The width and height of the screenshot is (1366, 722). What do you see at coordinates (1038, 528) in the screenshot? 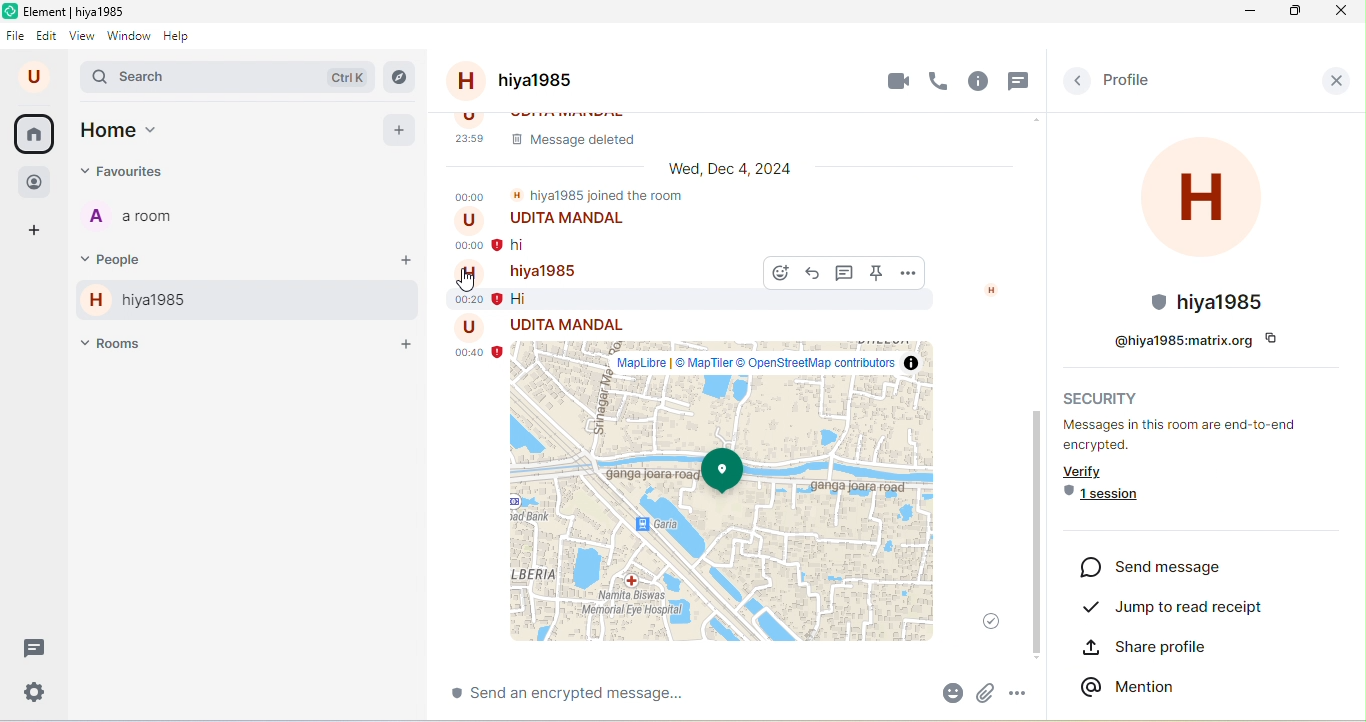
I see `Scrollbar` at bounding box center [1038, 528].